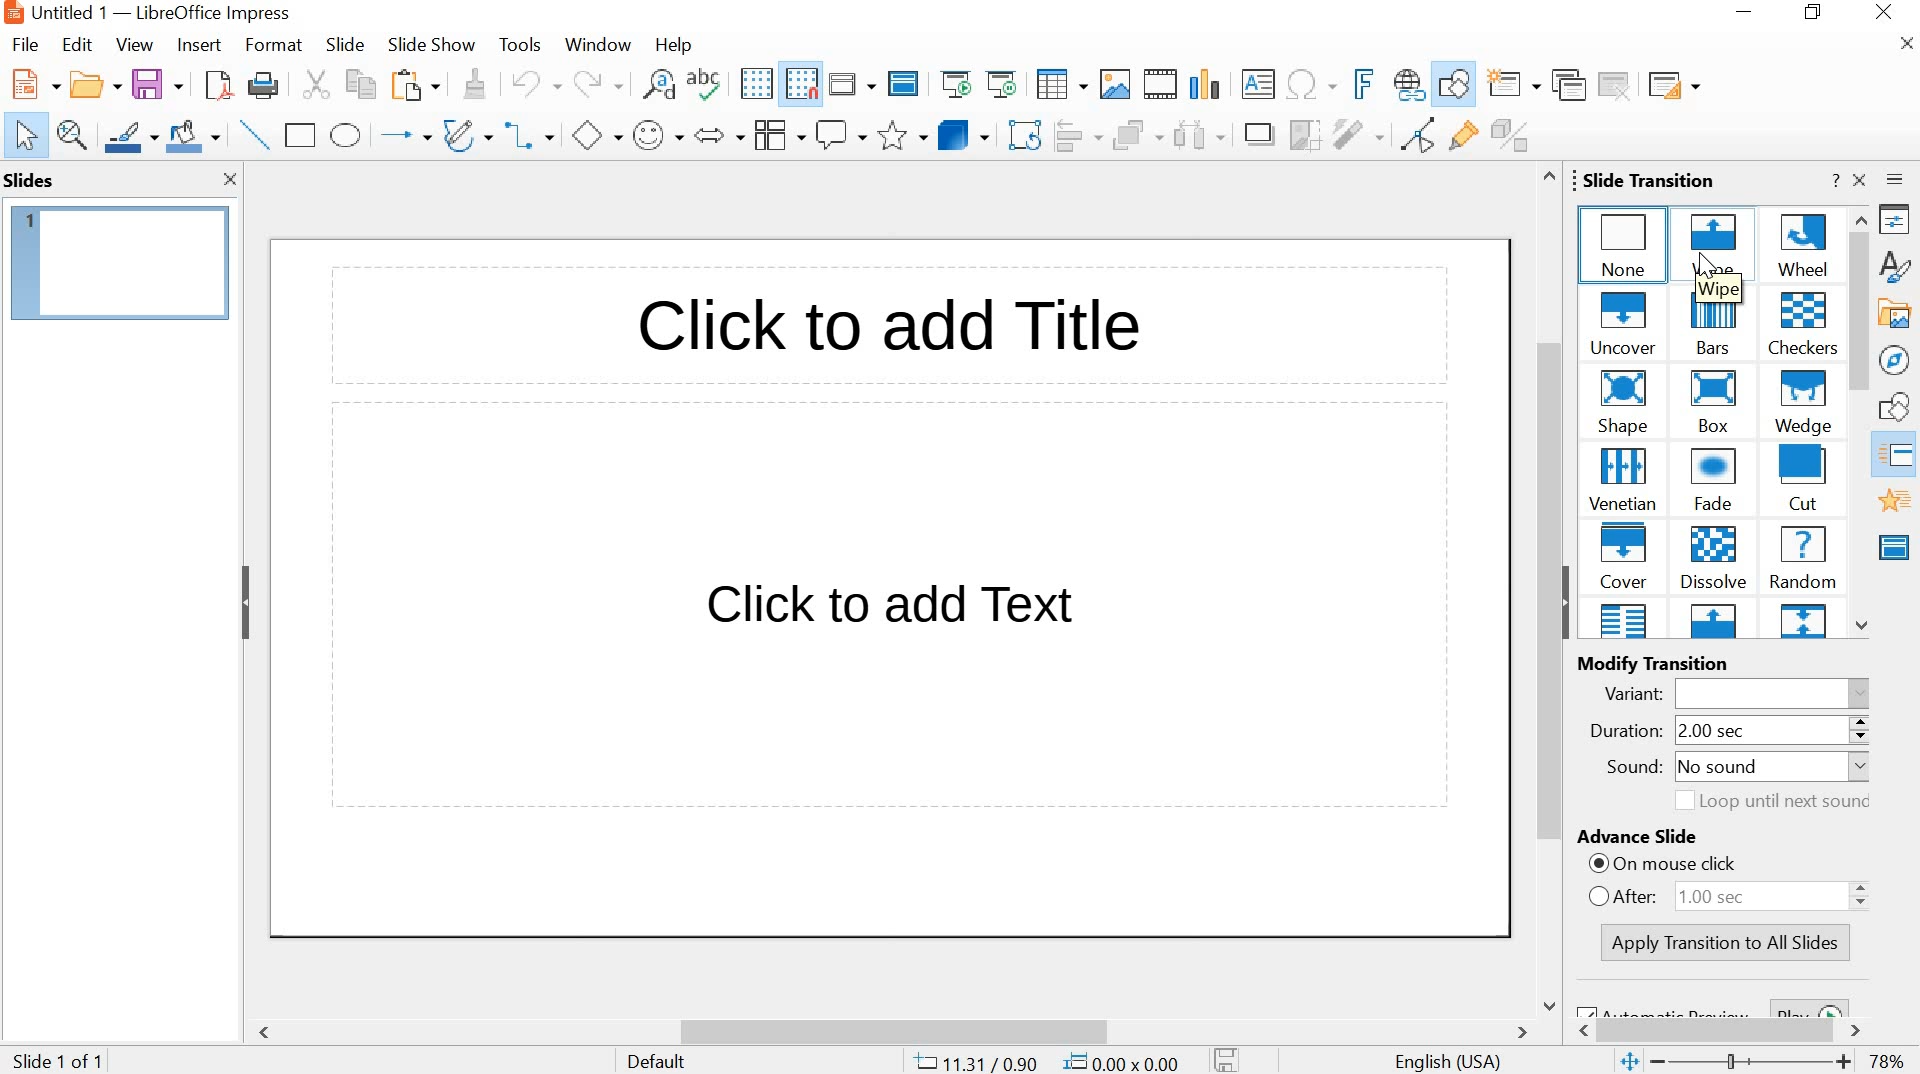 The height and width of the screenshot is (1074, 1920). Describe the element at coordinates (228, 180) in the screenshot. I see `CLOSE` at that location.